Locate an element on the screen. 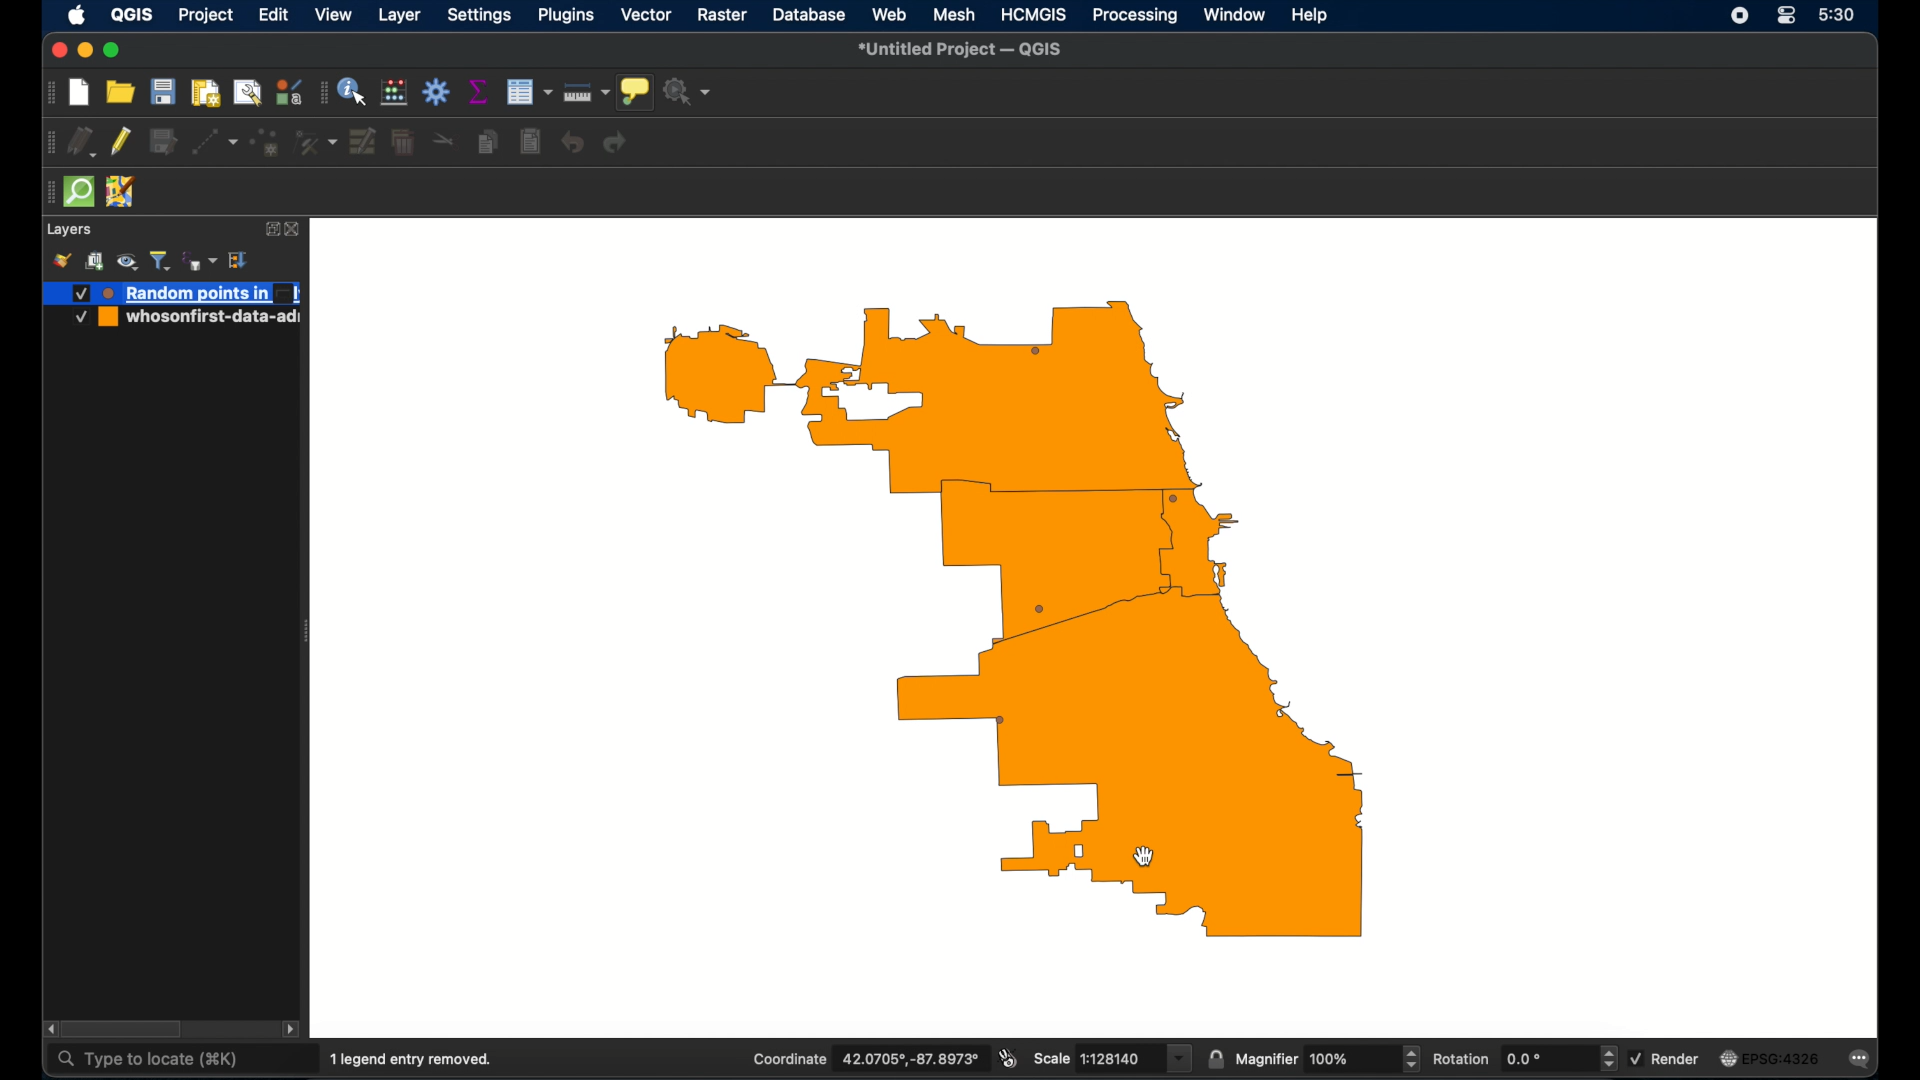 The image size is (1920, 1080). database is located at coordinates (809, 14).